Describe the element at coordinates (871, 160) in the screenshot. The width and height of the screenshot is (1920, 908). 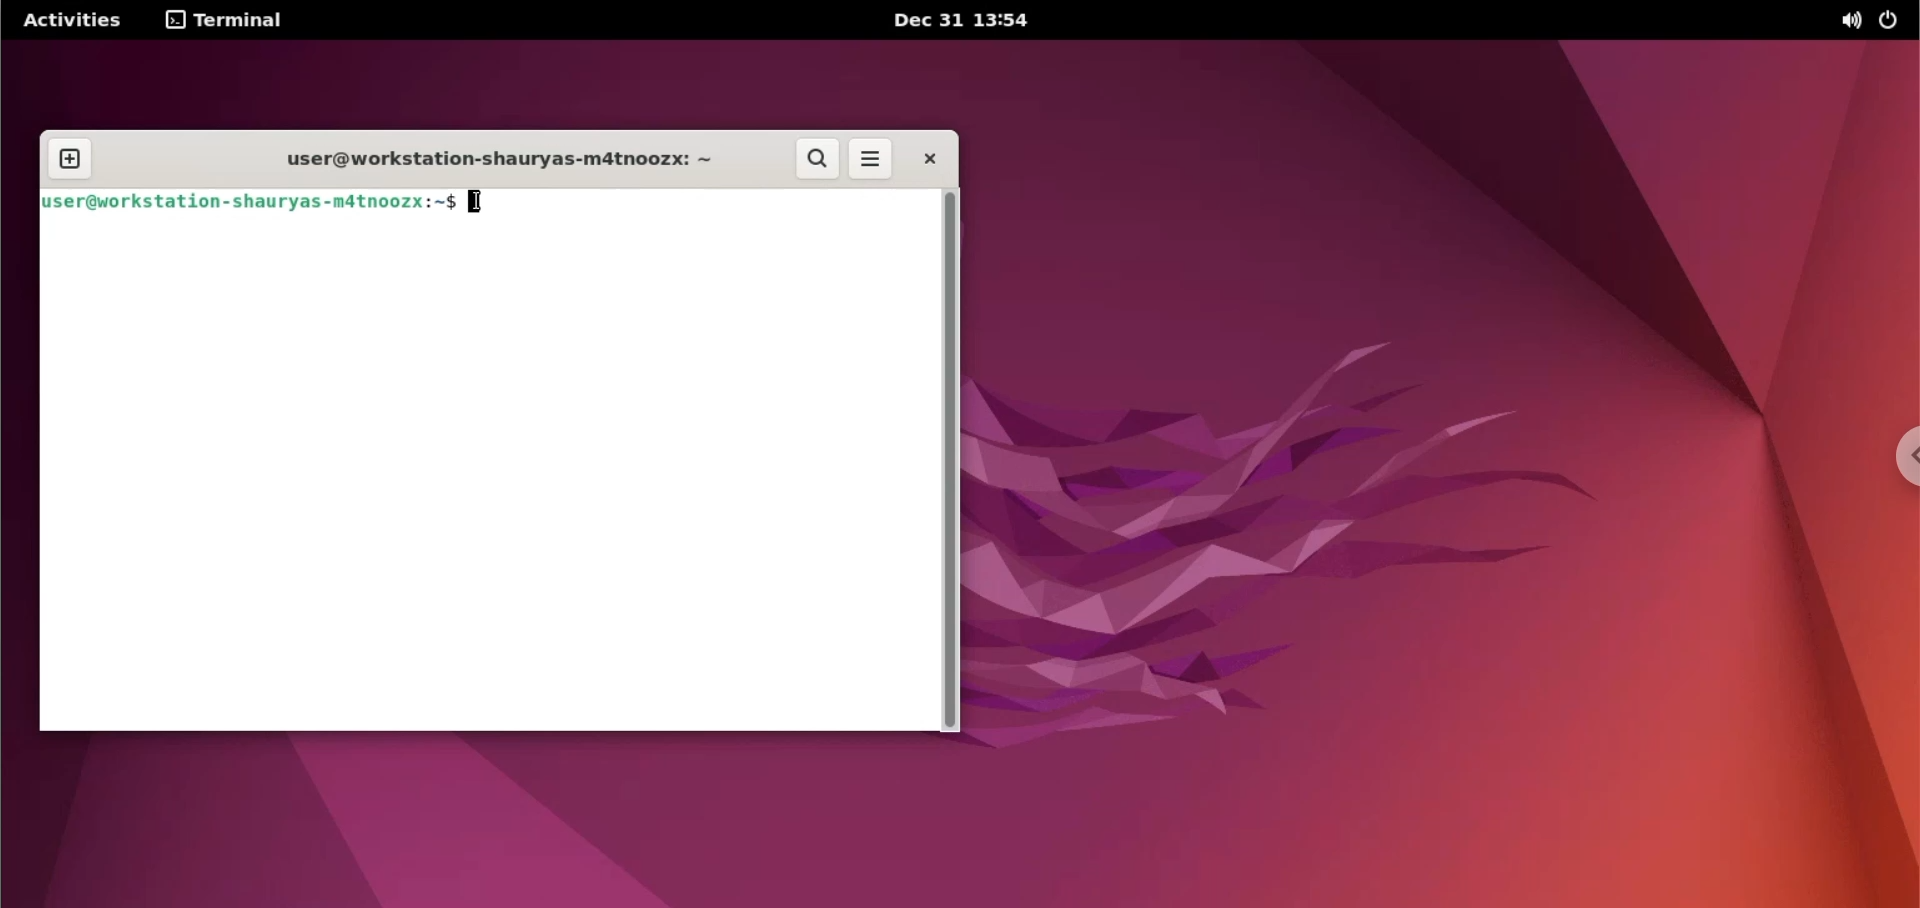
I see `more options` at that location.